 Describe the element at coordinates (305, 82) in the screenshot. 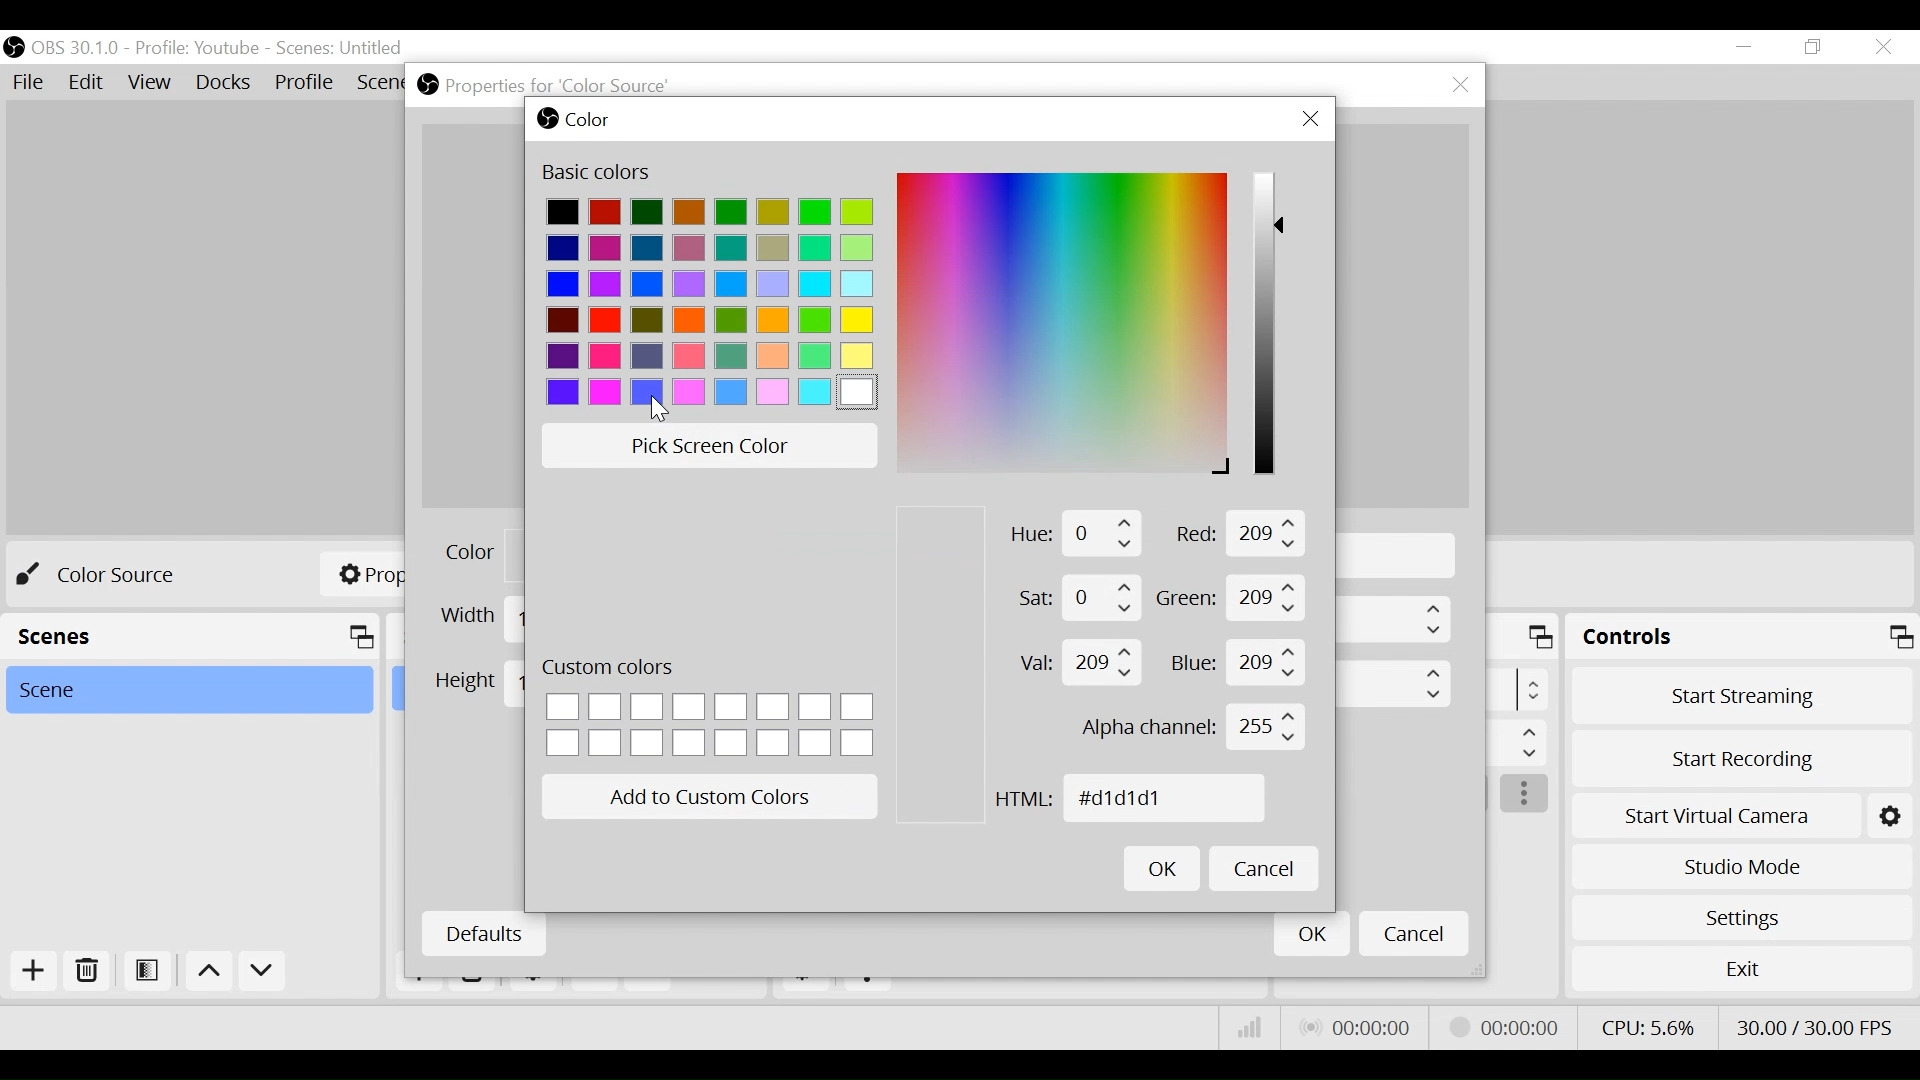

I see `Profile` at that location.